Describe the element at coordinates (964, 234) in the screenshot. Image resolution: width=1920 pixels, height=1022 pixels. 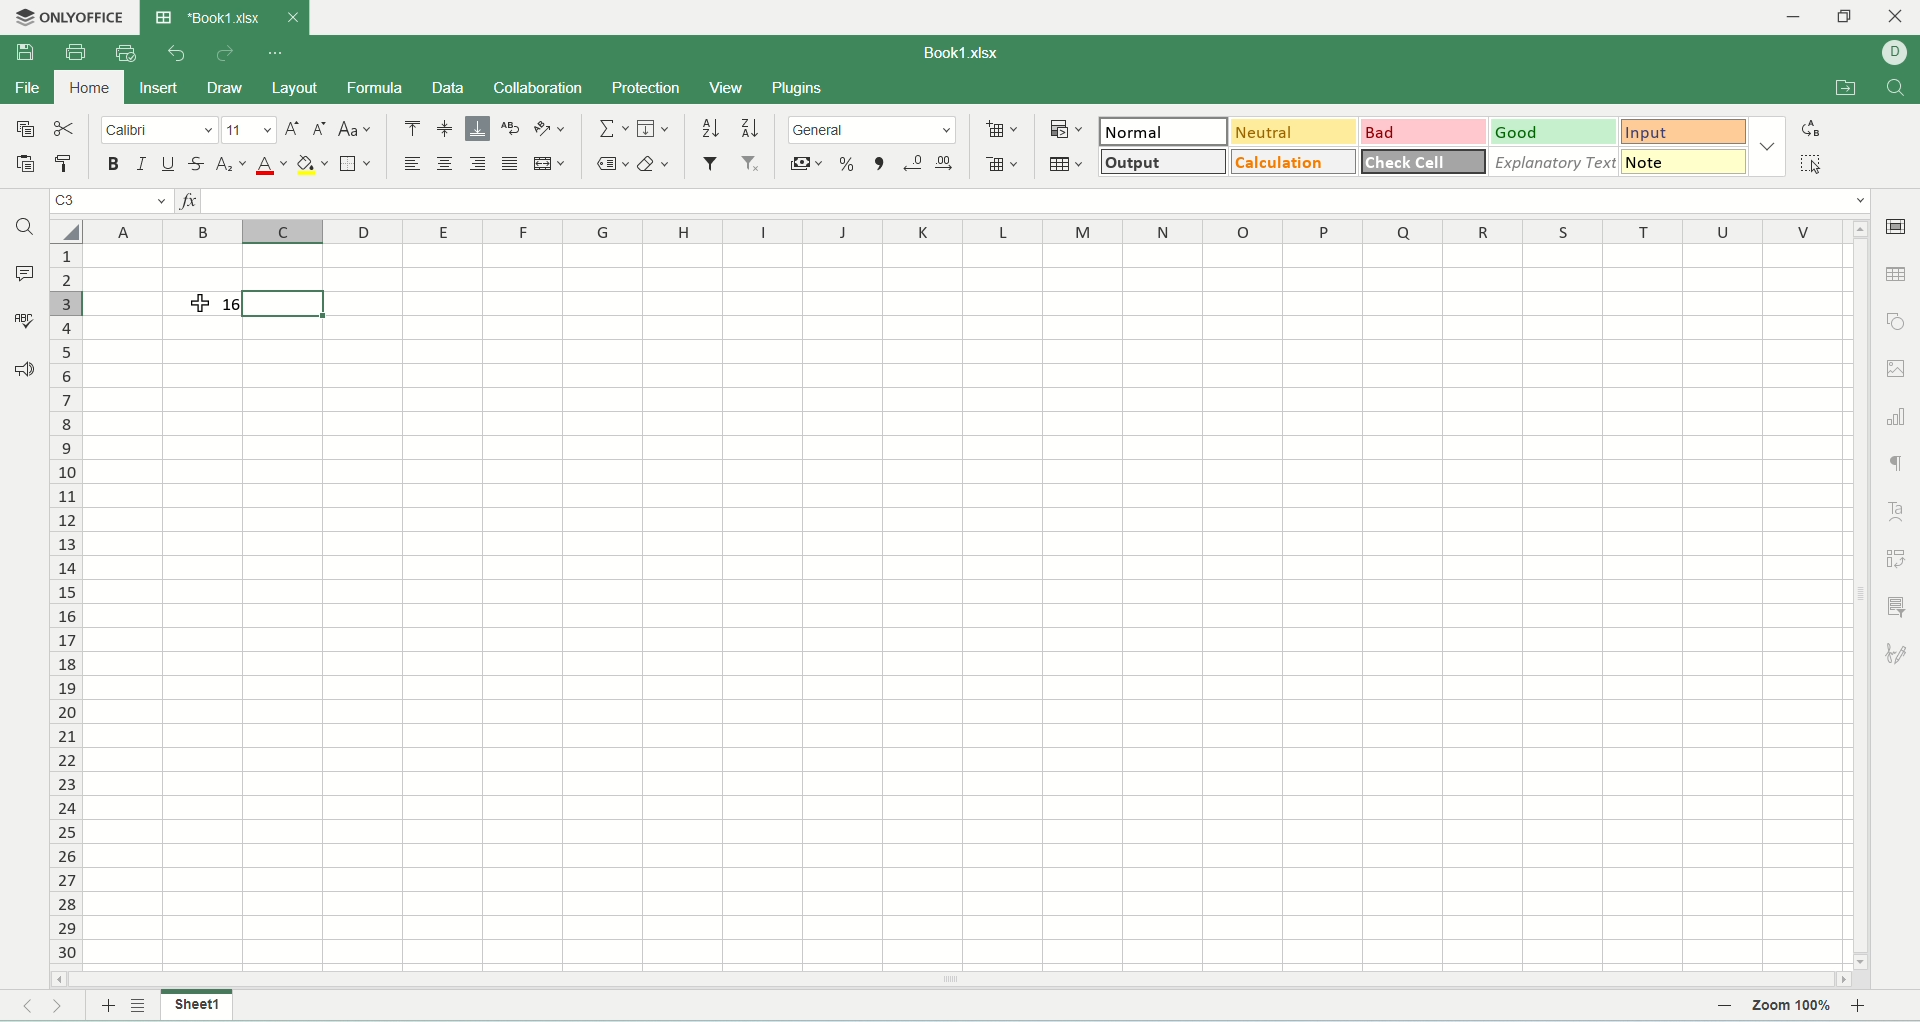
I see `column name` at that location.